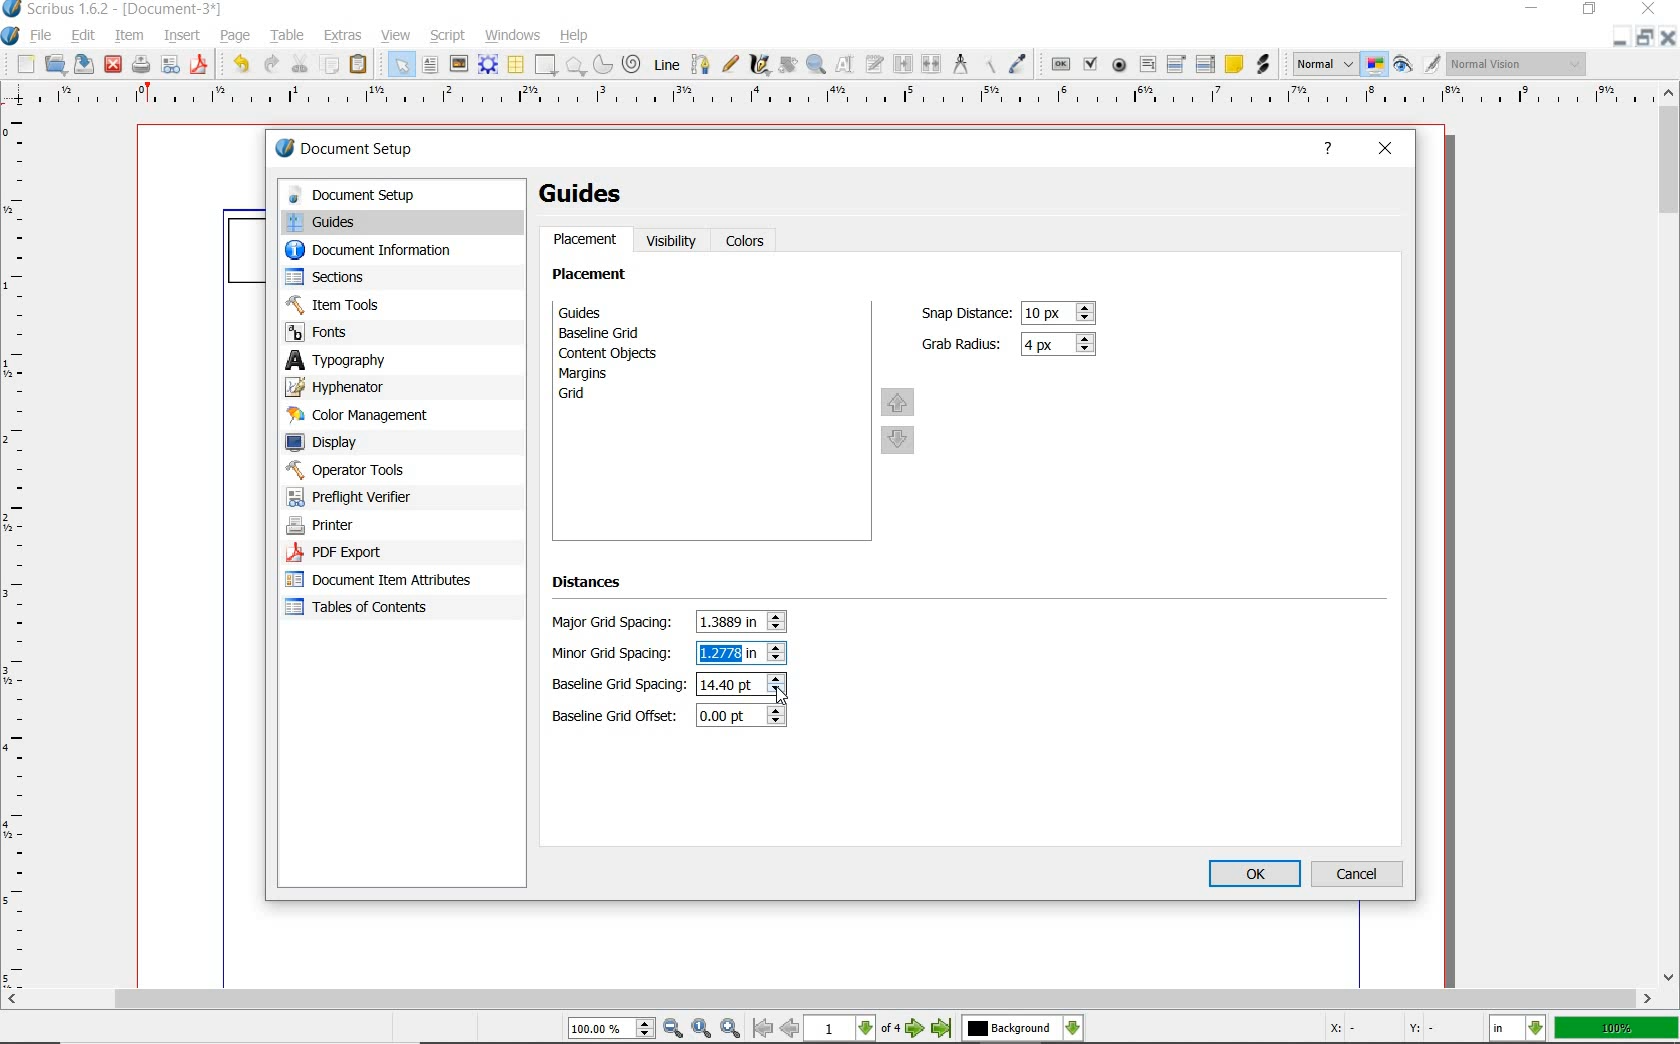  What do you see at coordinates (728, 652) in the screenshot?
I see `minor grid spacing` at bounding box center [728, 652].